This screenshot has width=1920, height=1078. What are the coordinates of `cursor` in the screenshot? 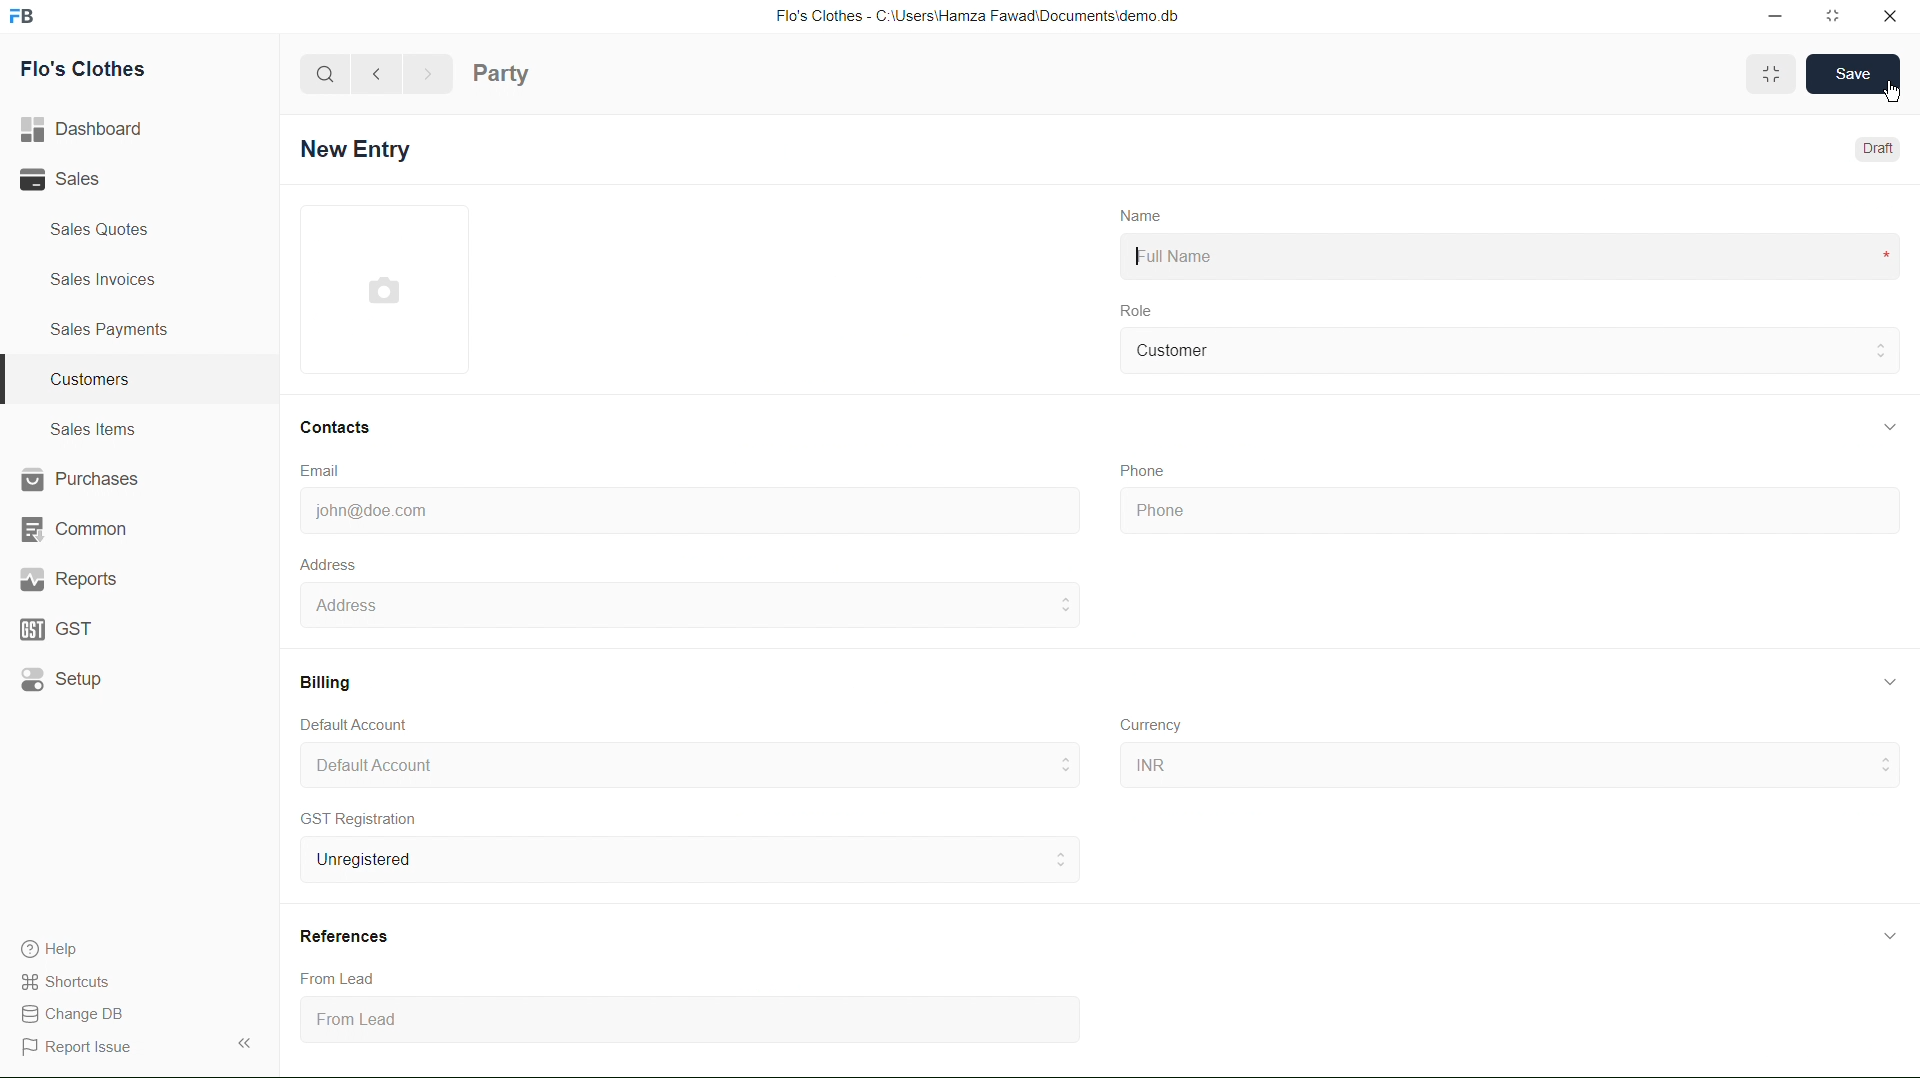 It's located at (1886, 93).